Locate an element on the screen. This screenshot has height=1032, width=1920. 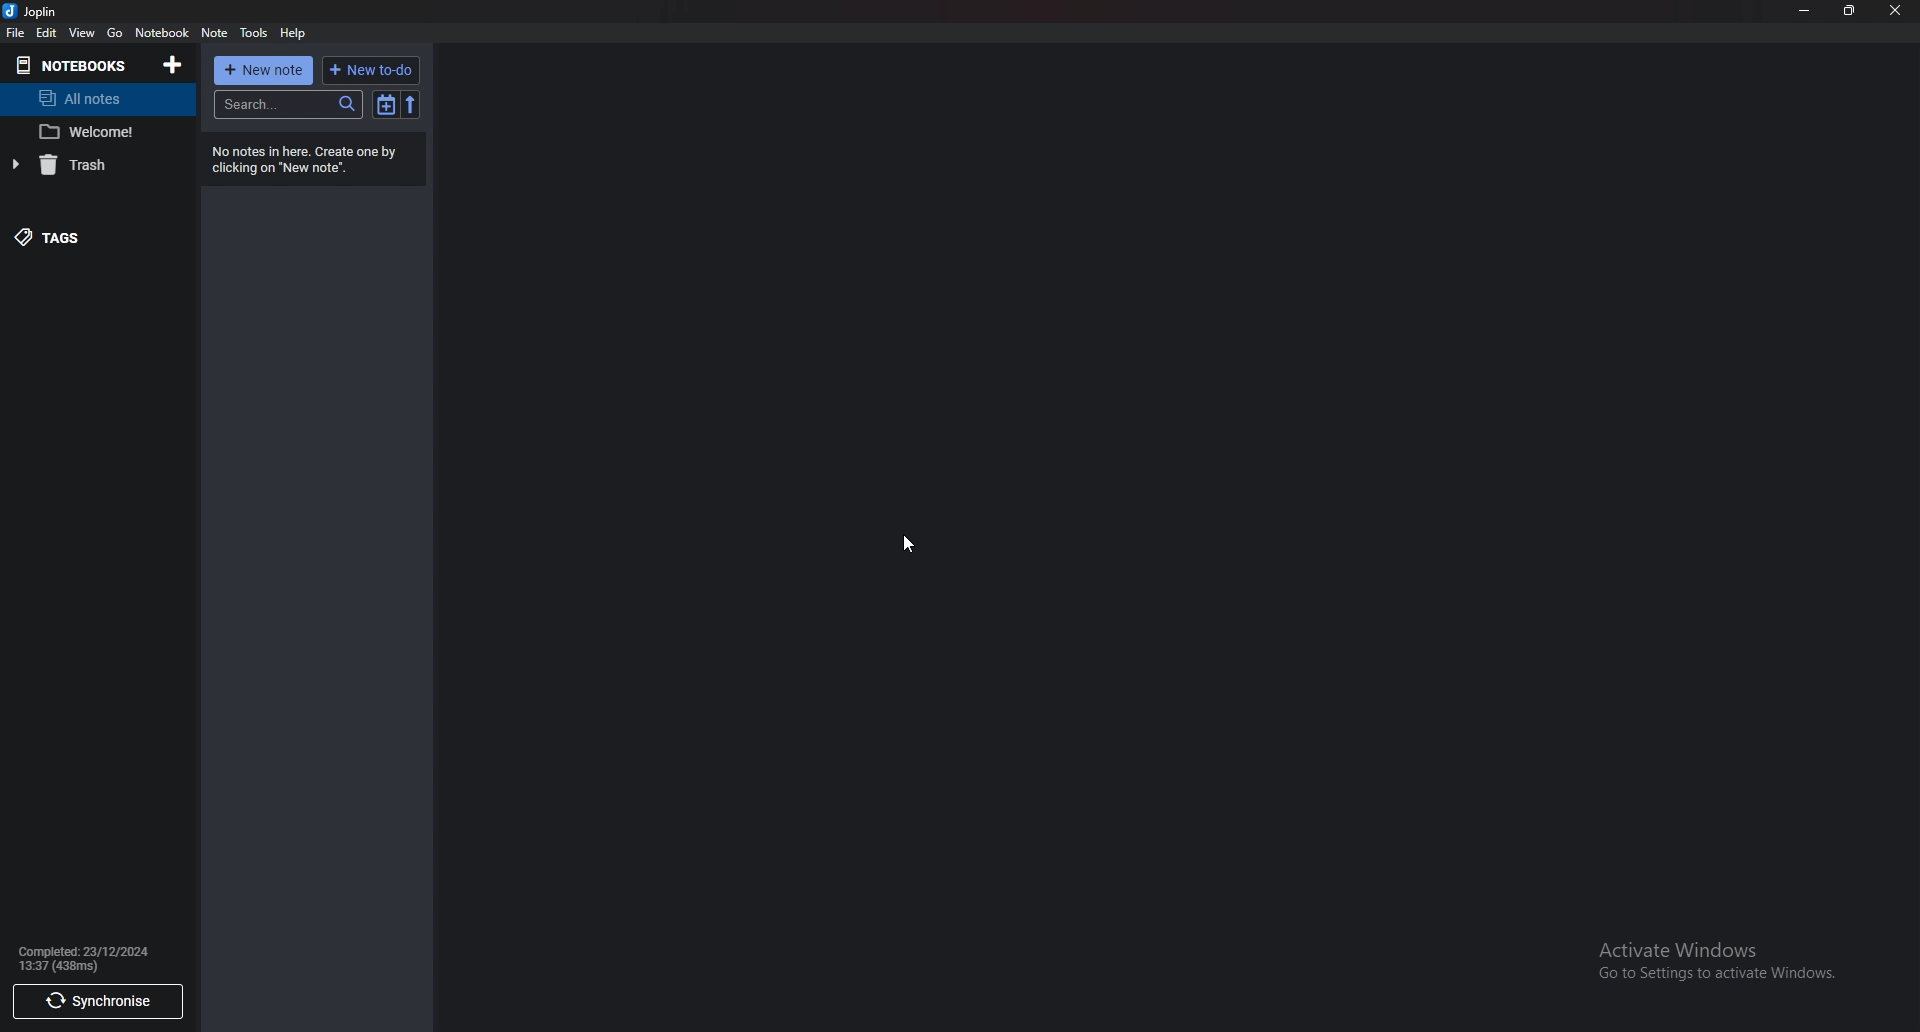
note is located at coordinates (217, 32).